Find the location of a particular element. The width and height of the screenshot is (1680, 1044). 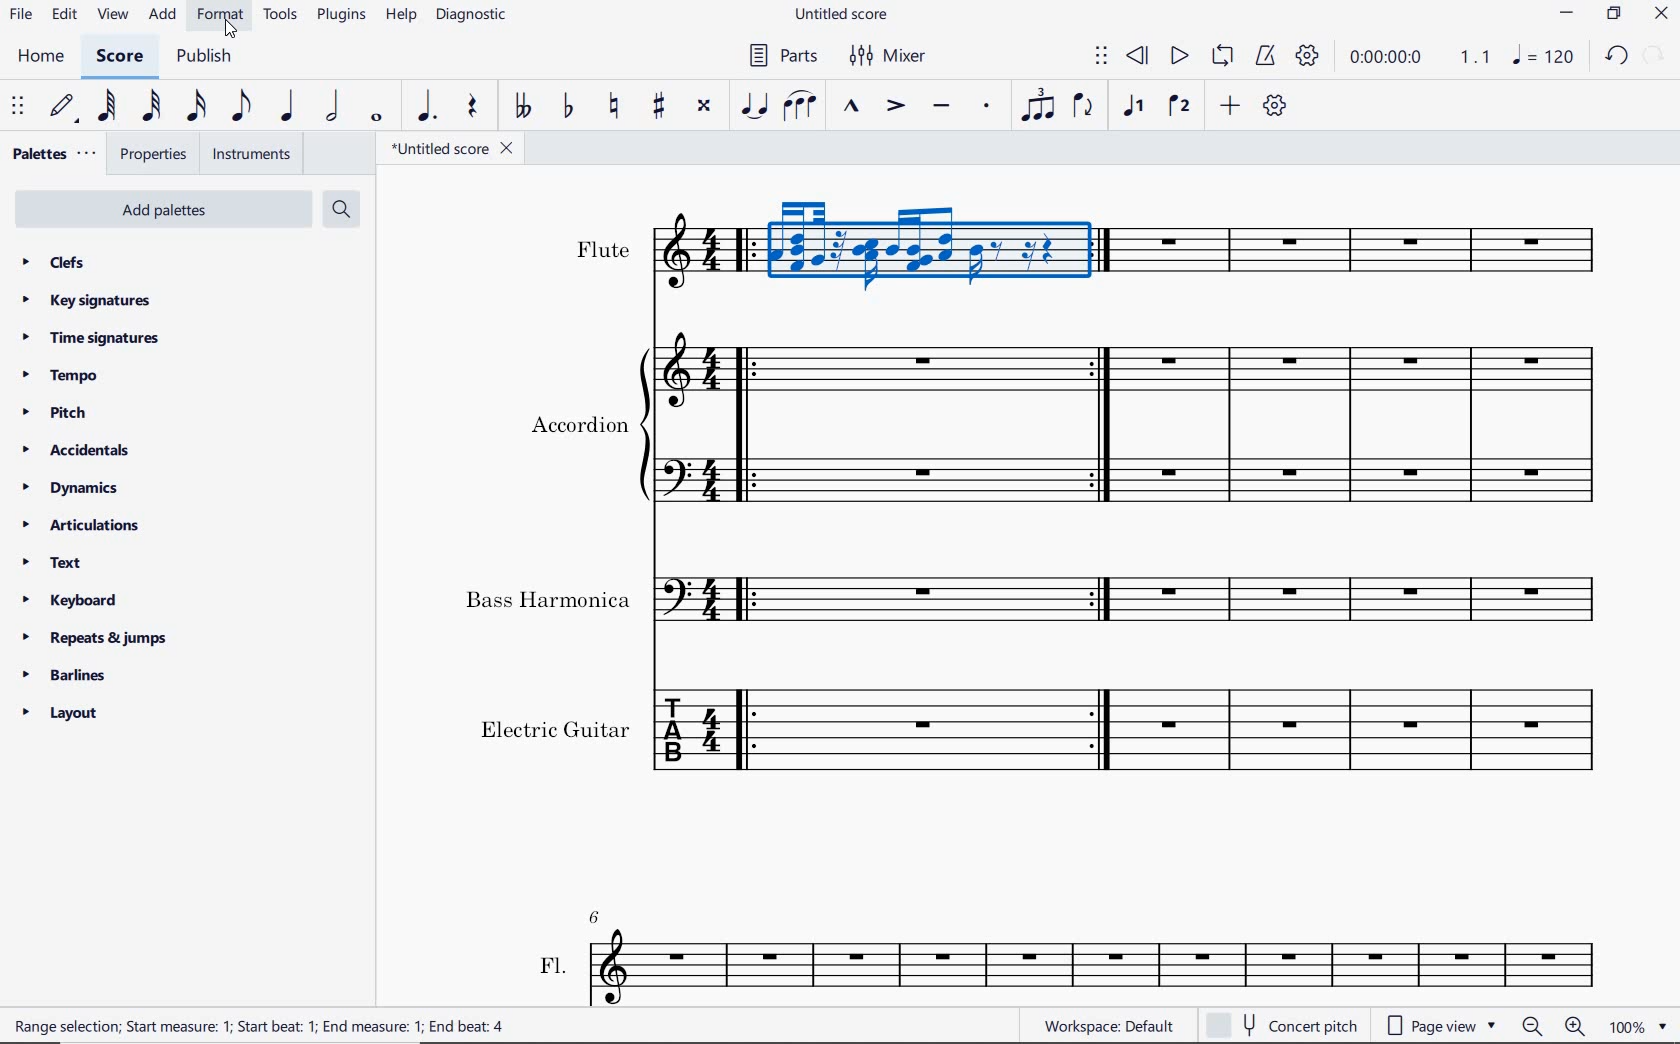

MINIMIZE is located at coordinates (1566, 16).